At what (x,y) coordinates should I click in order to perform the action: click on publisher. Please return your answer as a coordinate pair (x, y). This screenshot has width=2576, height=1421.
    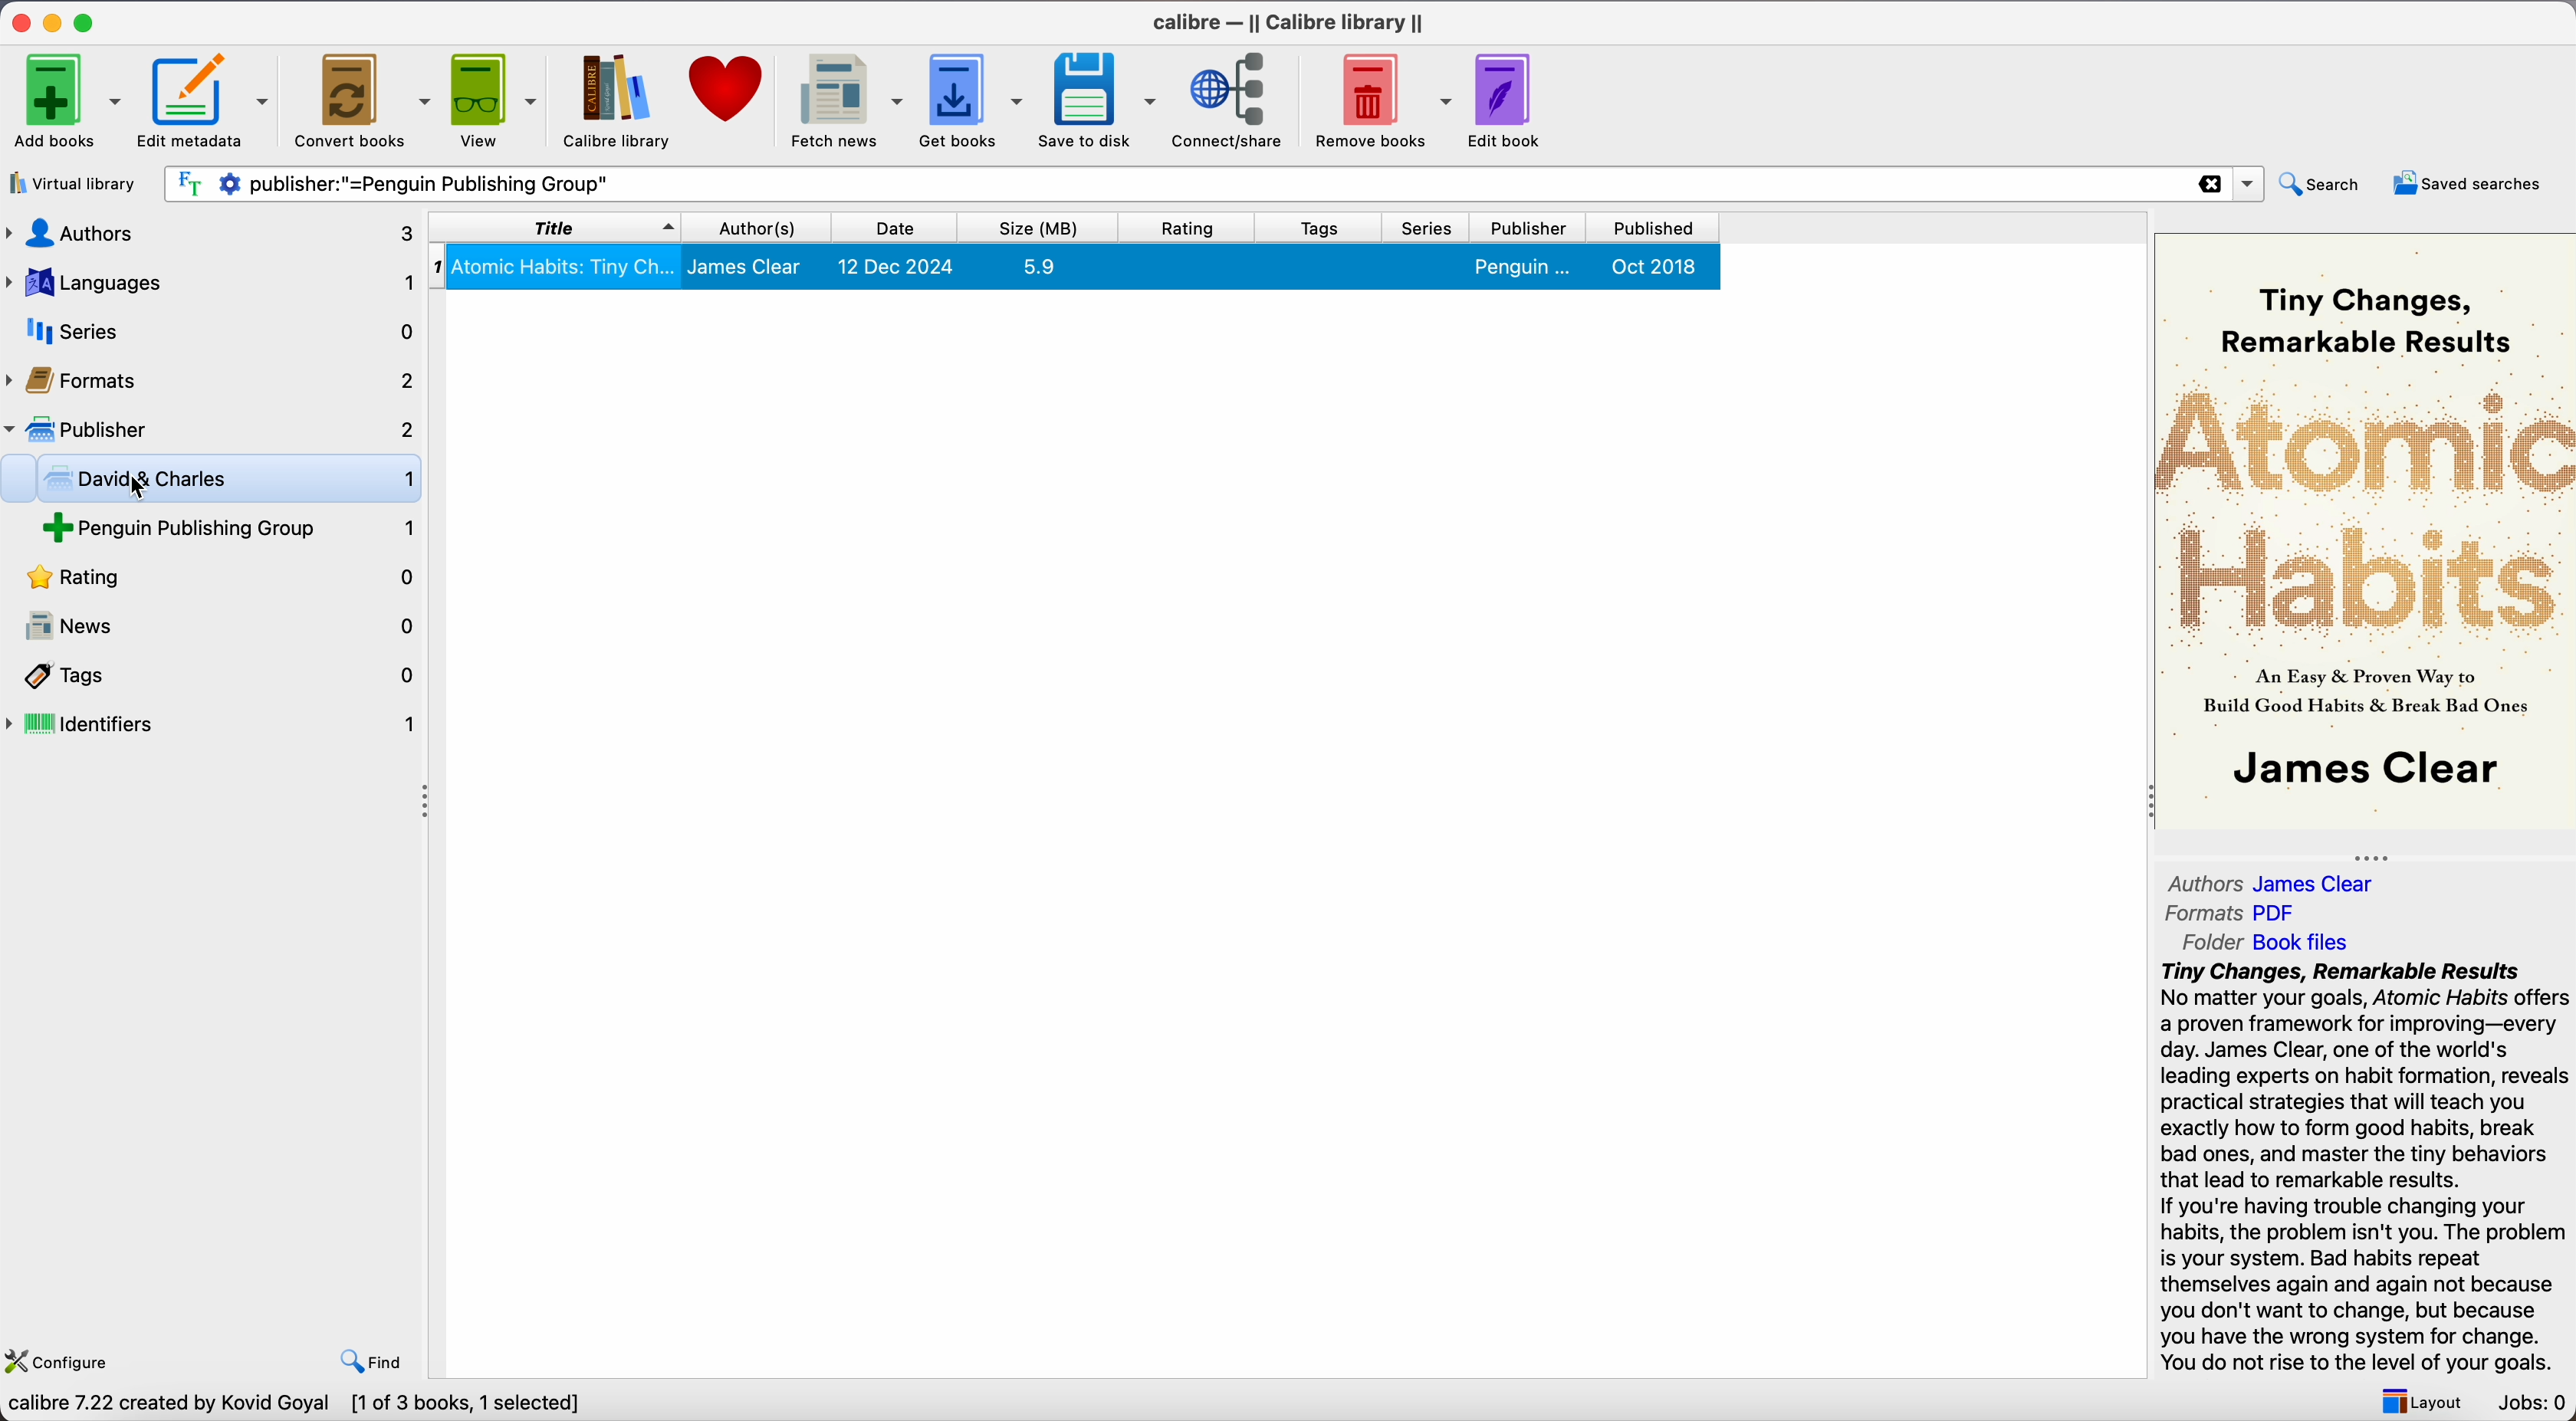
    Looking at the image, I should click on (1534, 227).